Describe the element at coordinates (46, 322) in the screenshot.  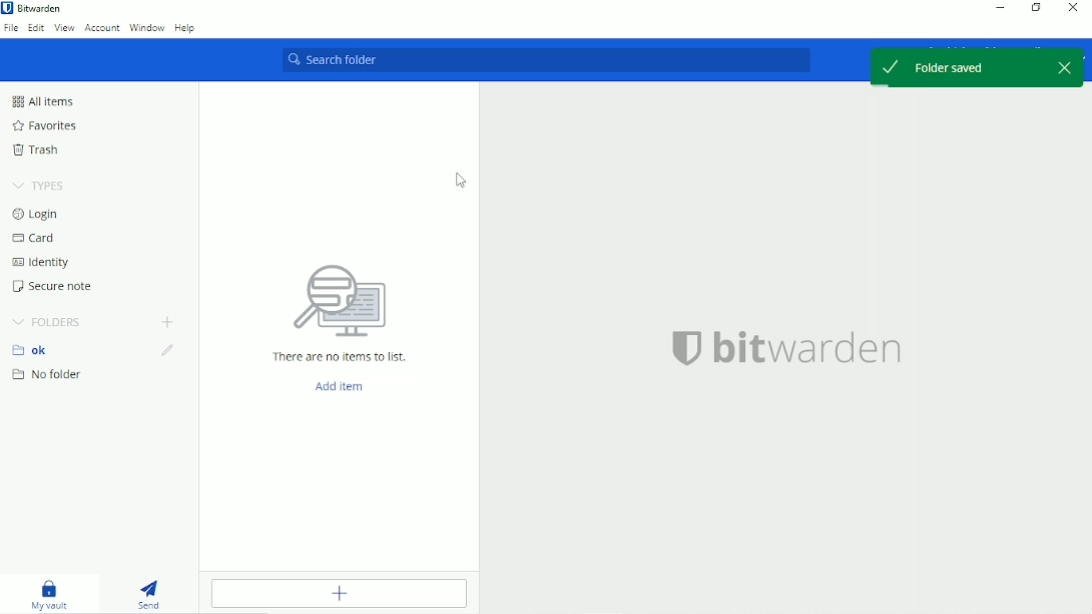
I see `Folders` at that location.